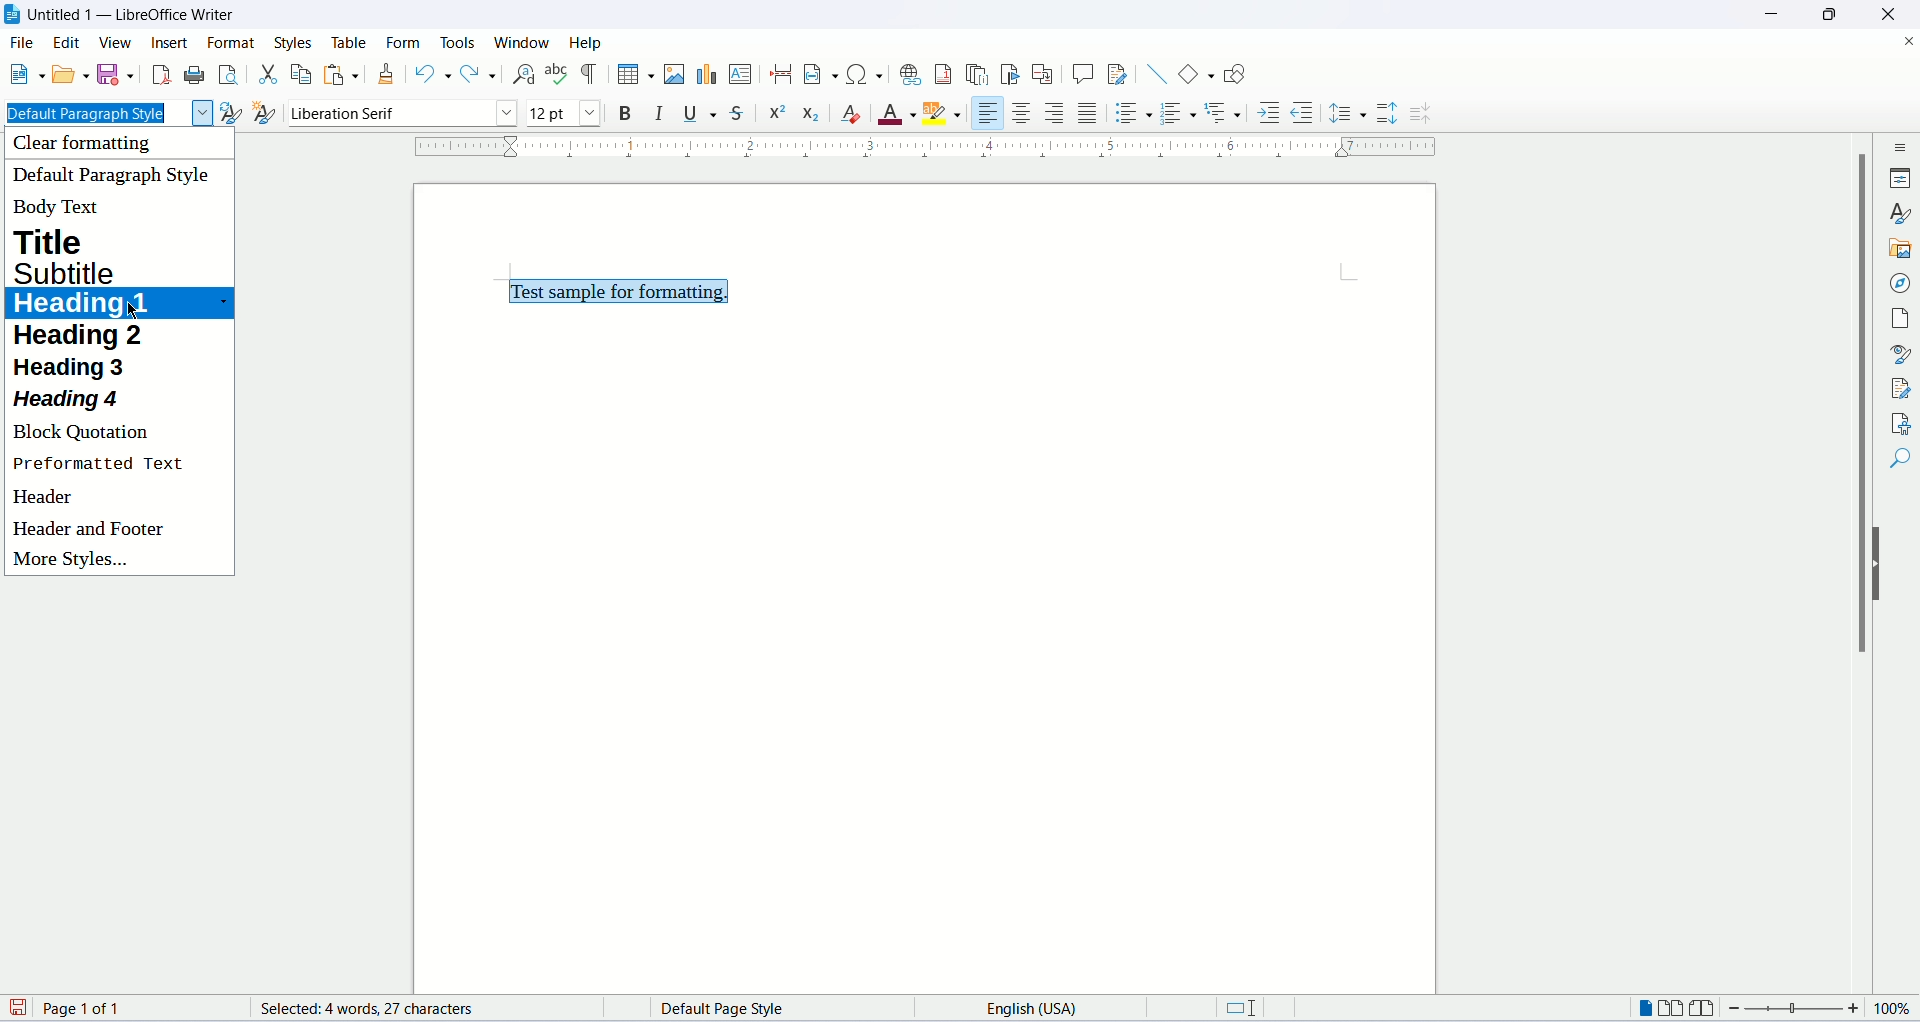  I want to click on insert image, so click(673, 74).